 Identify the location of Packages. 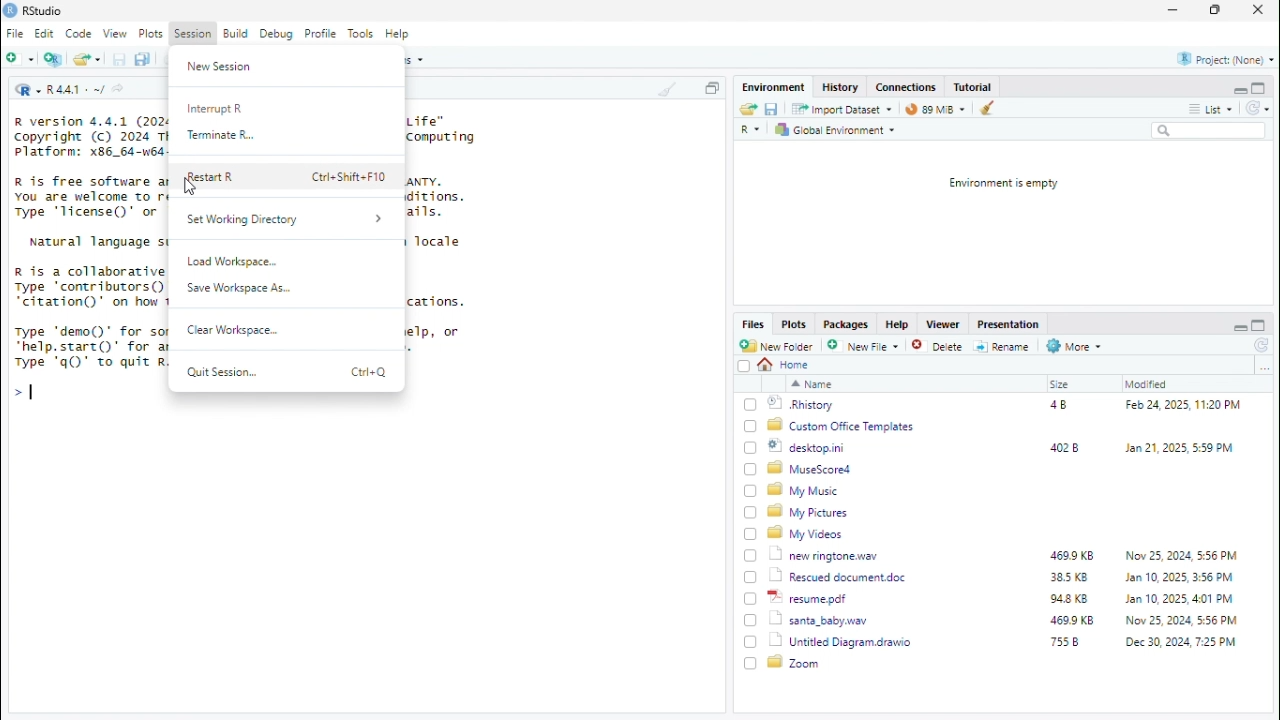
(847, 325).